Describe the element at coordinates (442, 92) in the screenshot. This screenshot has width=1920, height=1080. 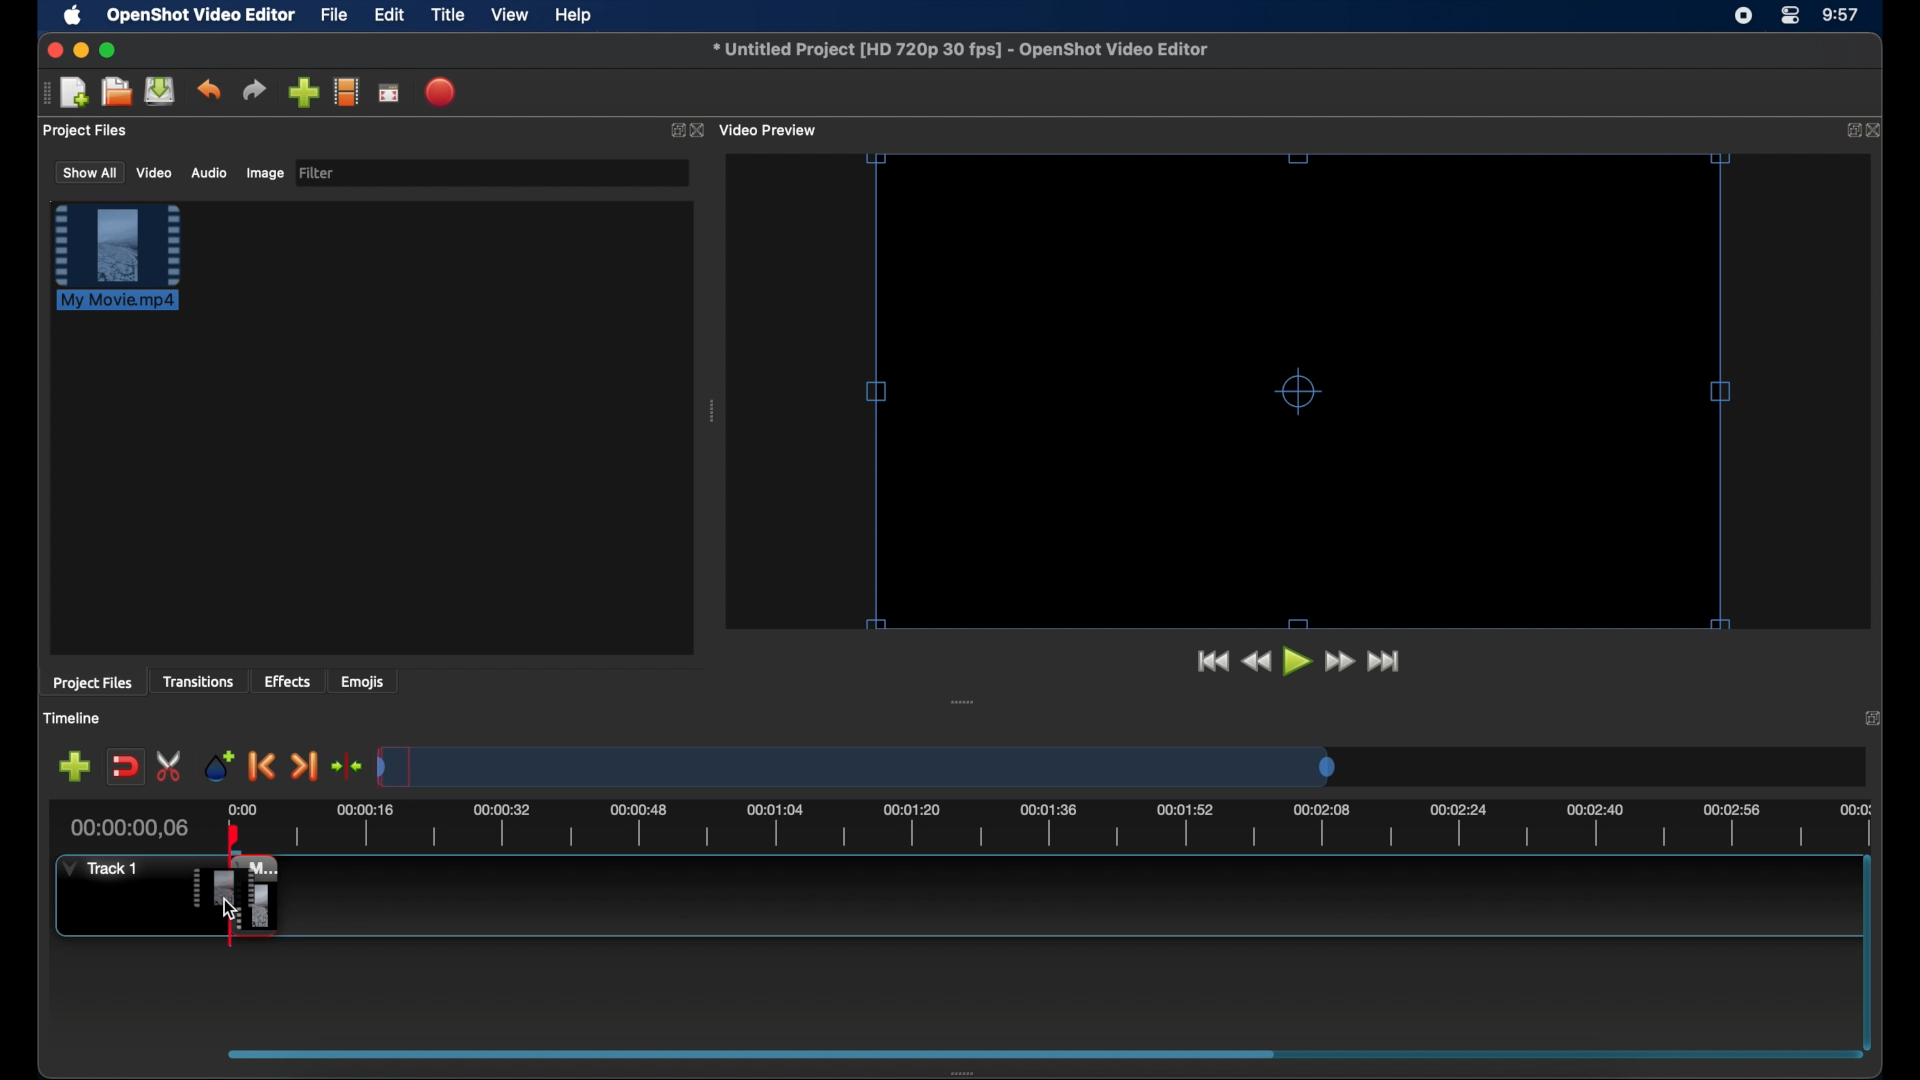
I see `export video` at that location.